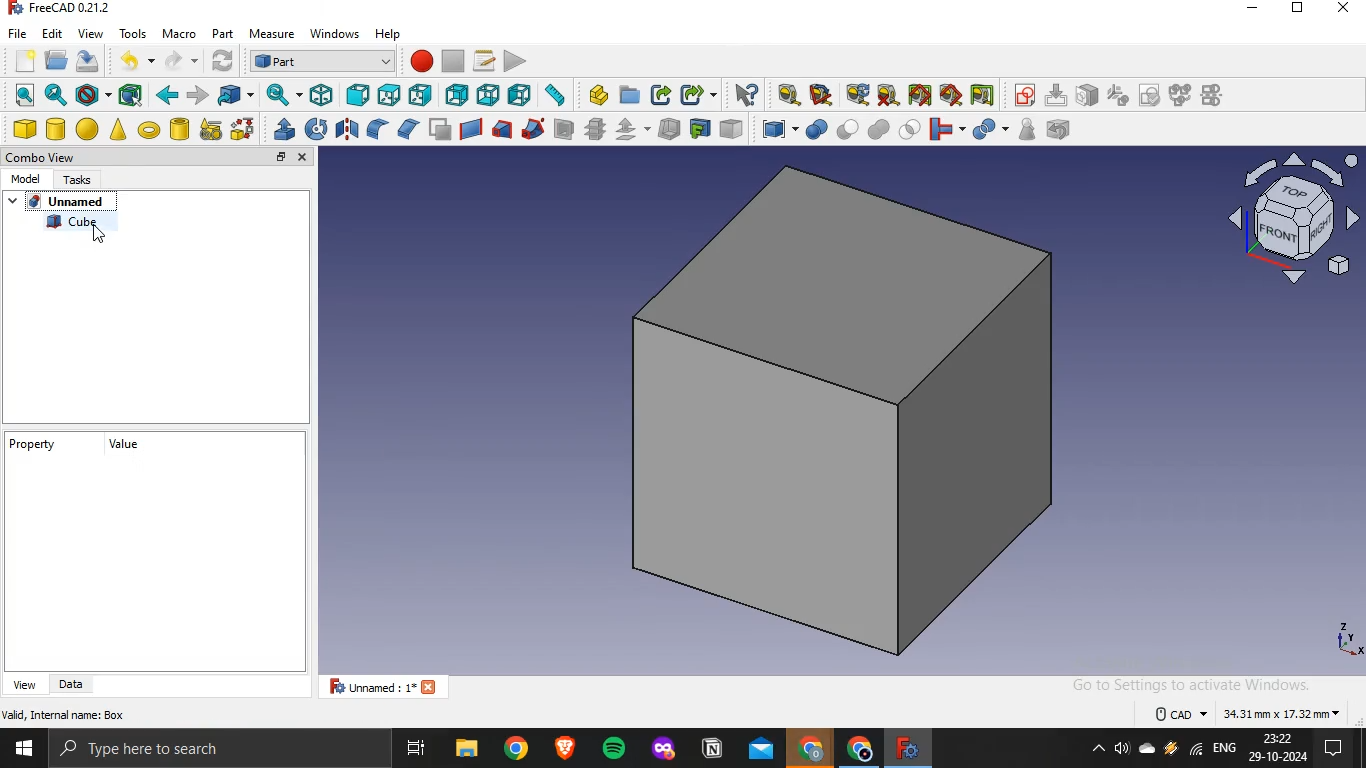  I want to click on right, so click(420, 96).